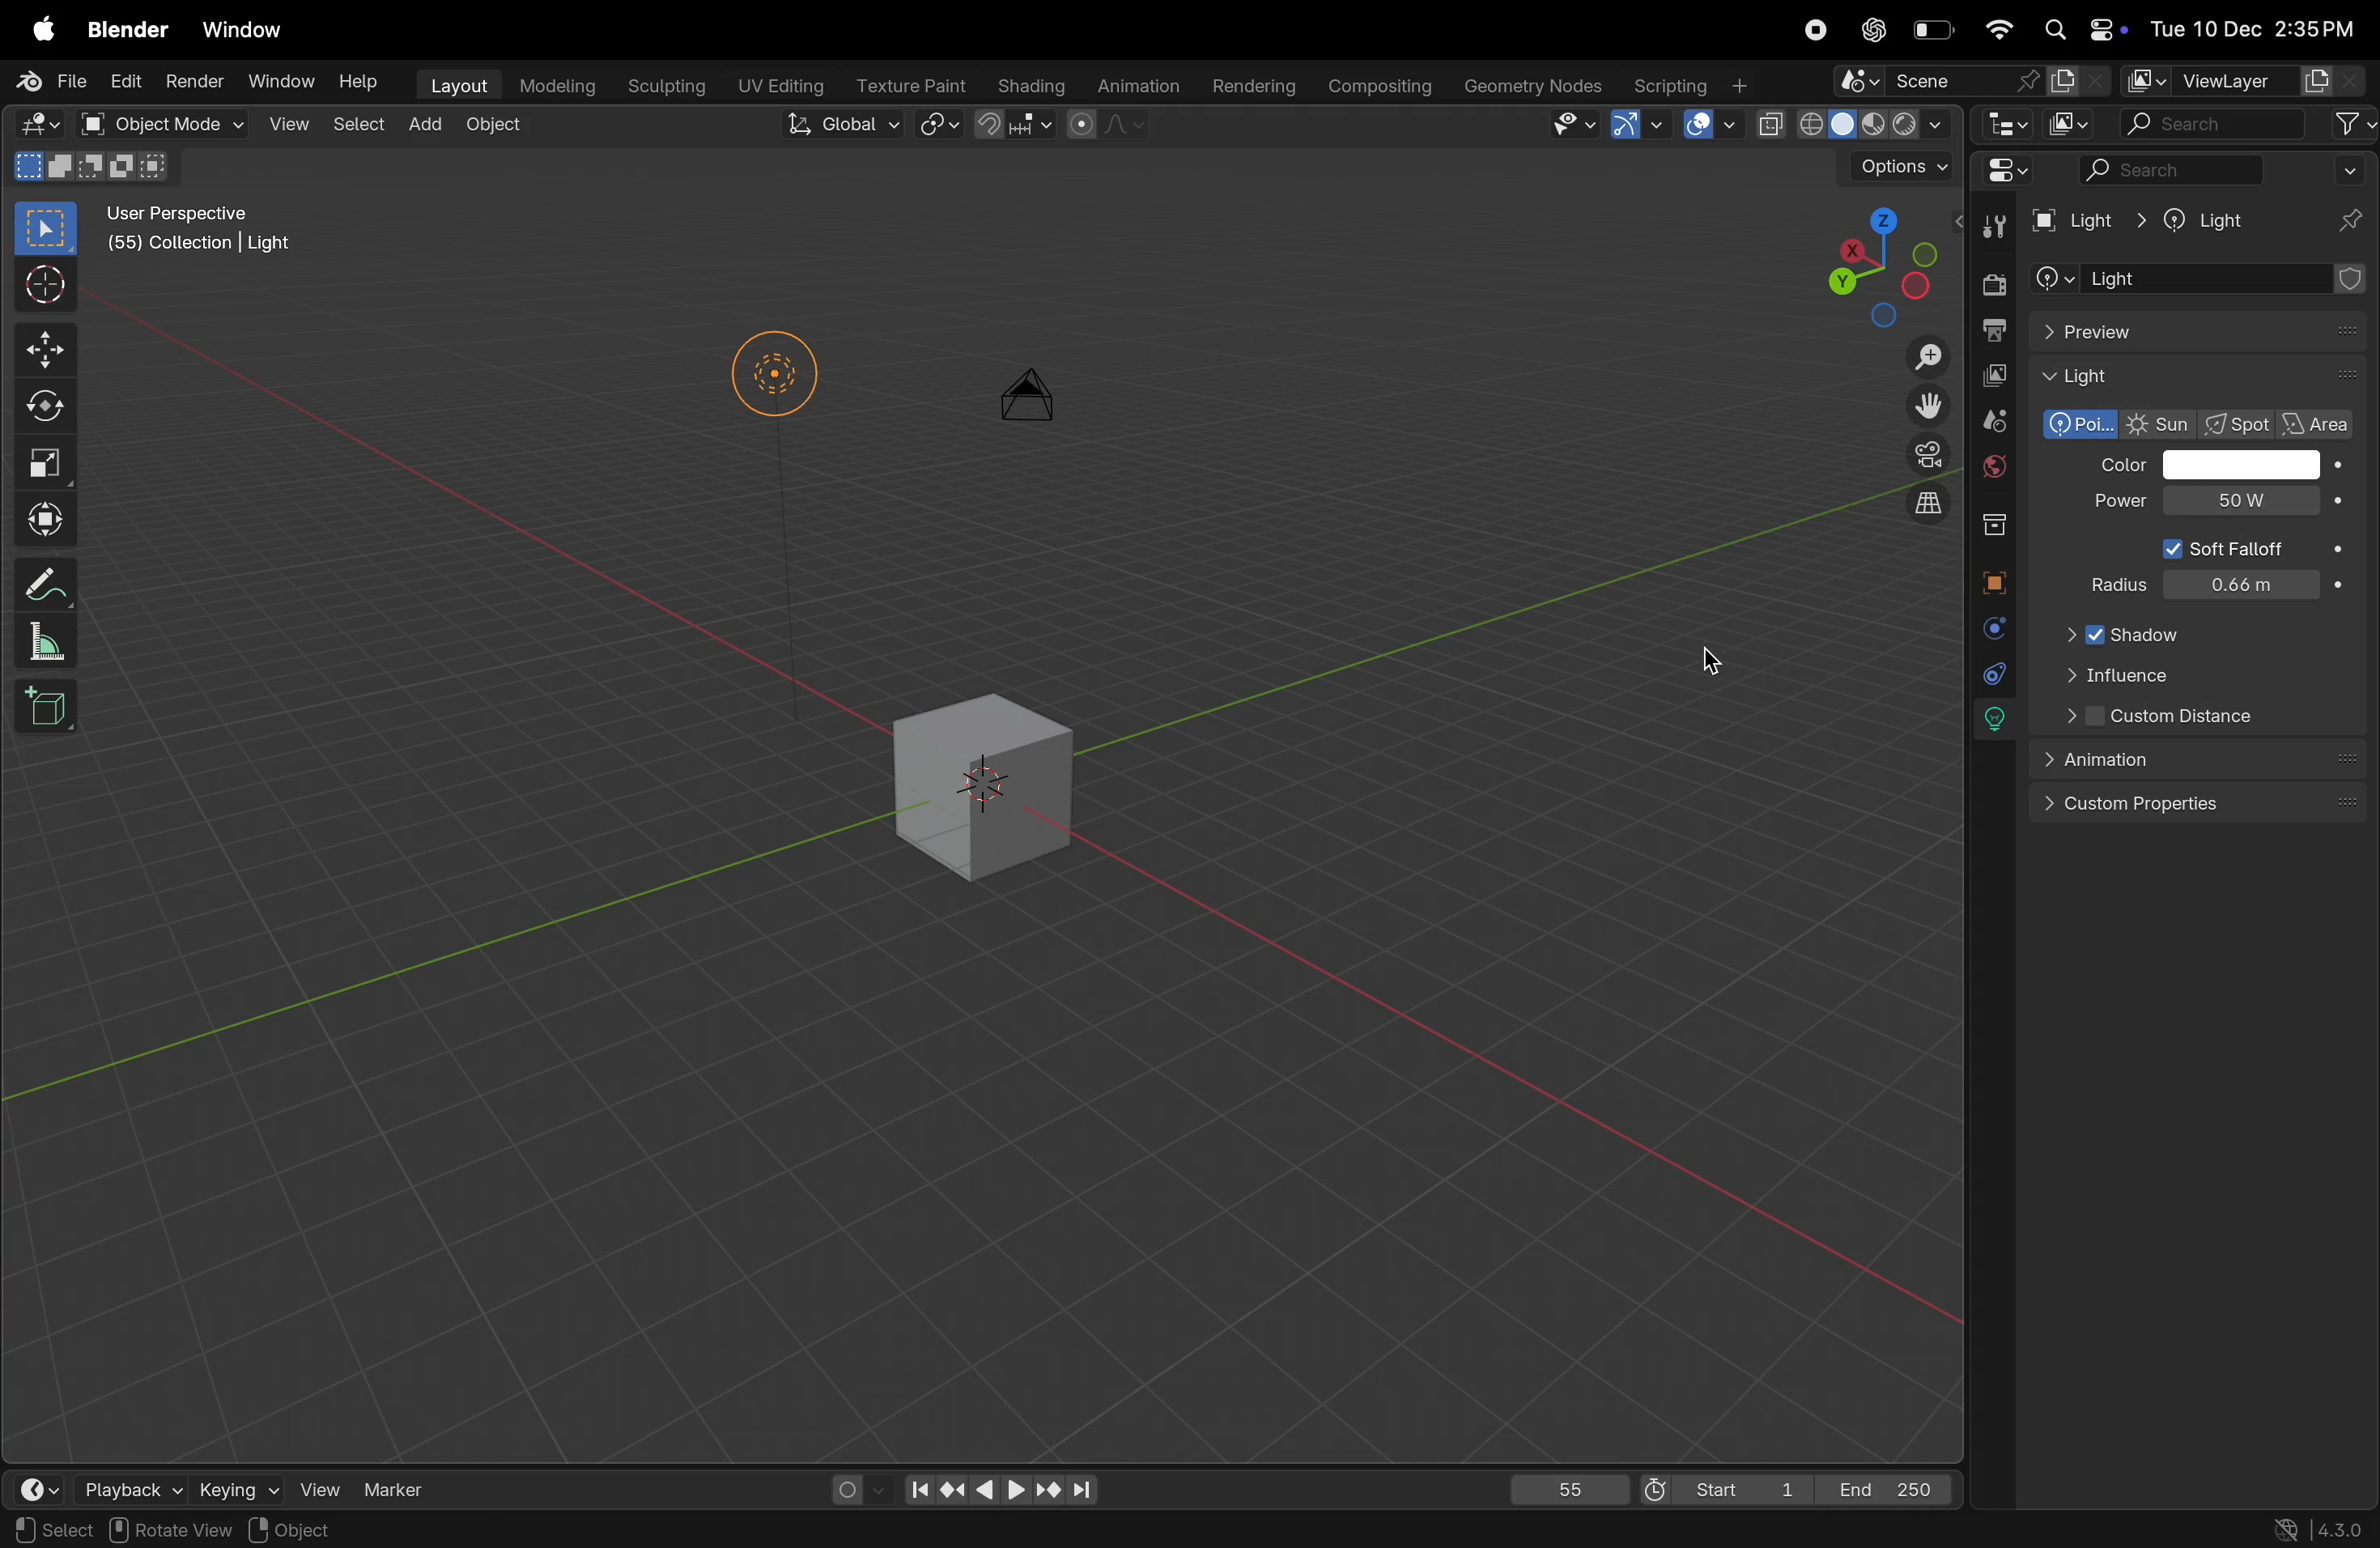  Describe the element at coordinates (1815, 30) in the screenshot. I see `record` at that location.